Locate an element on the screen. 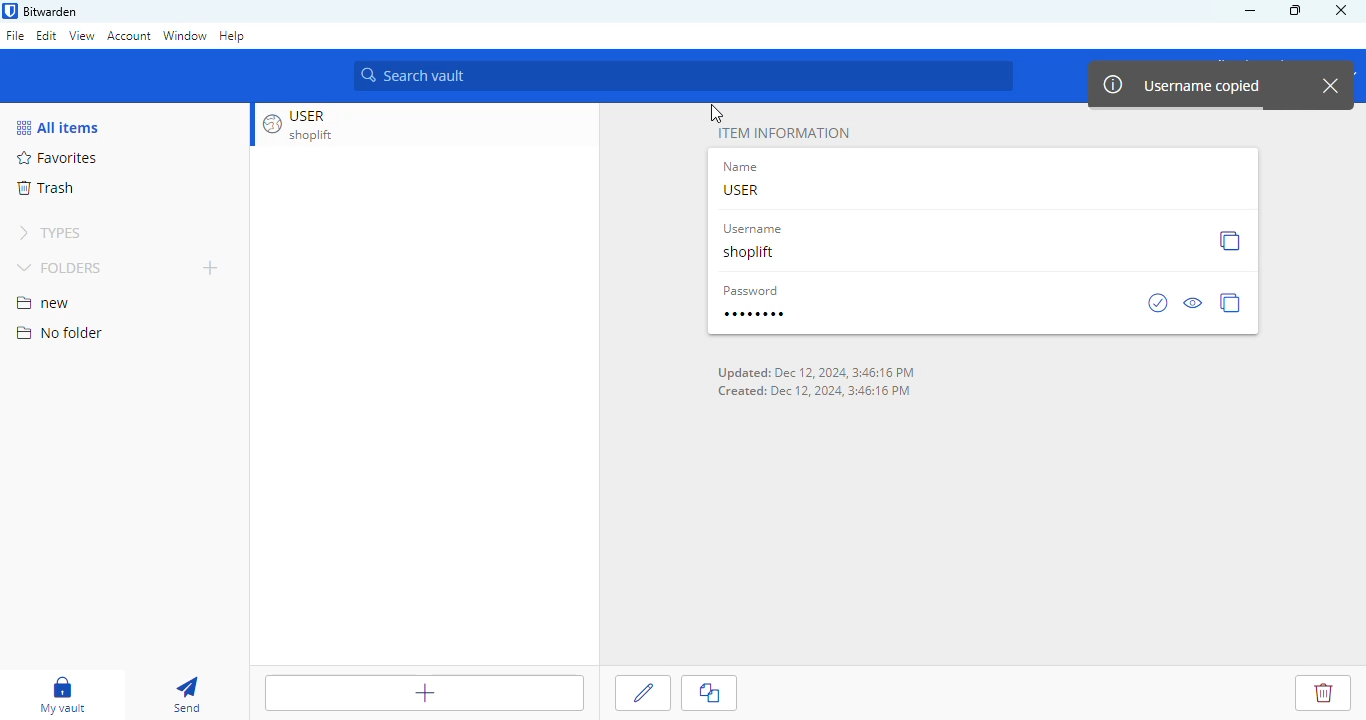  USER   shoplift is located at coordinates (323, 126).